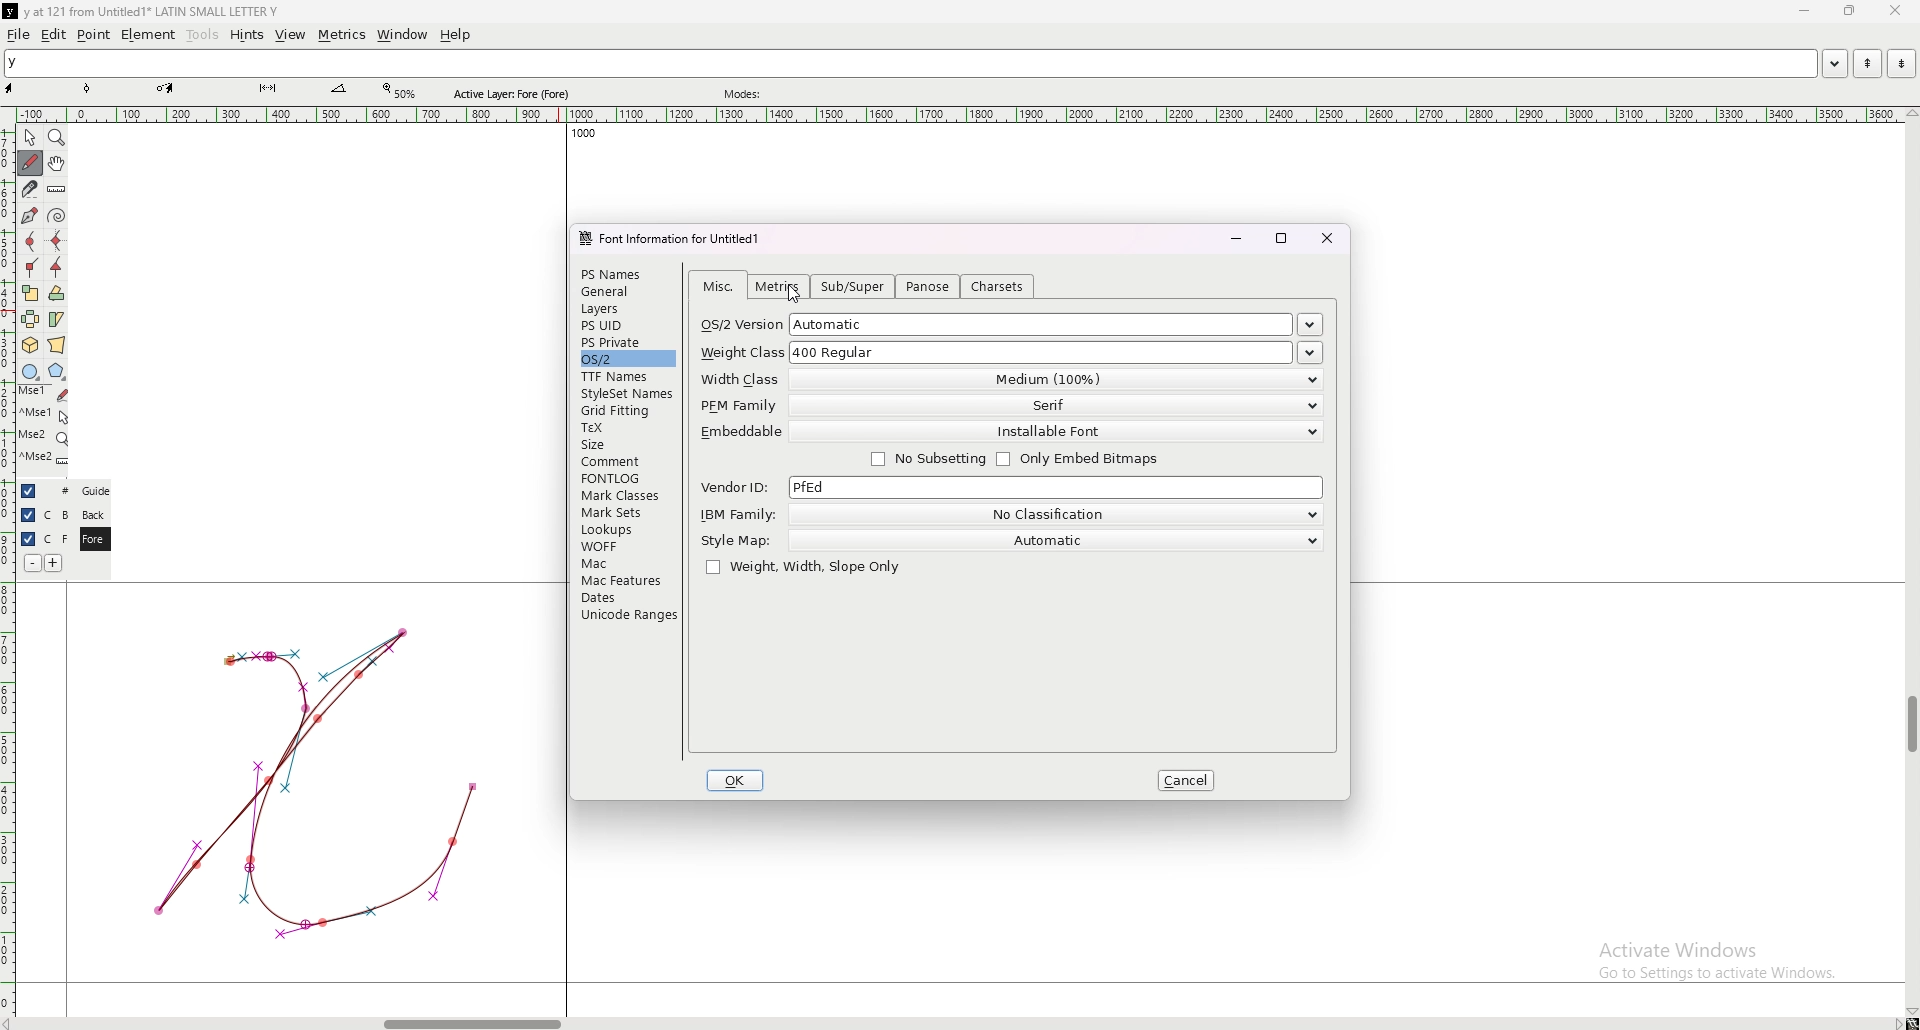  What do you see at coordinates (315, 781) in the screenshot?
I see `graph` at bounding box center [315, 781].